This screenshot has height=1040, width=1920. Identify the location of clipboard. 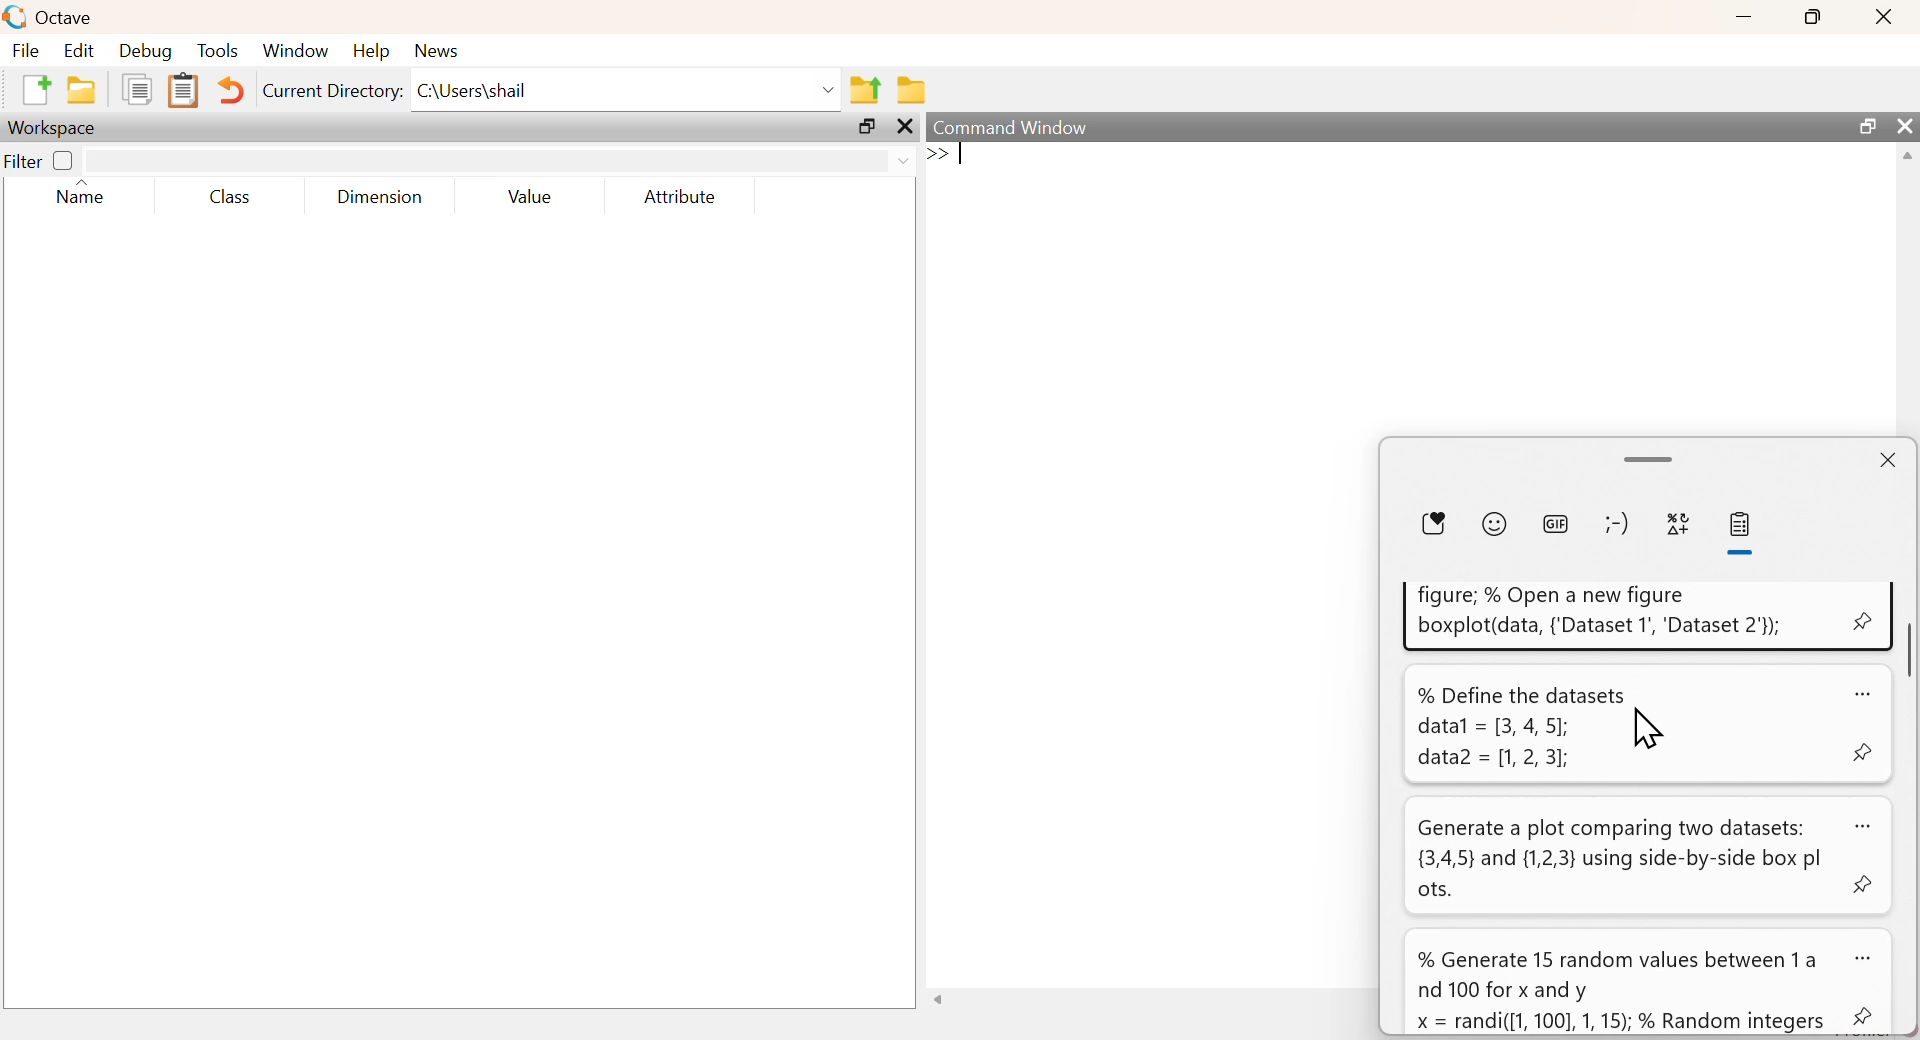
(1743, 527).